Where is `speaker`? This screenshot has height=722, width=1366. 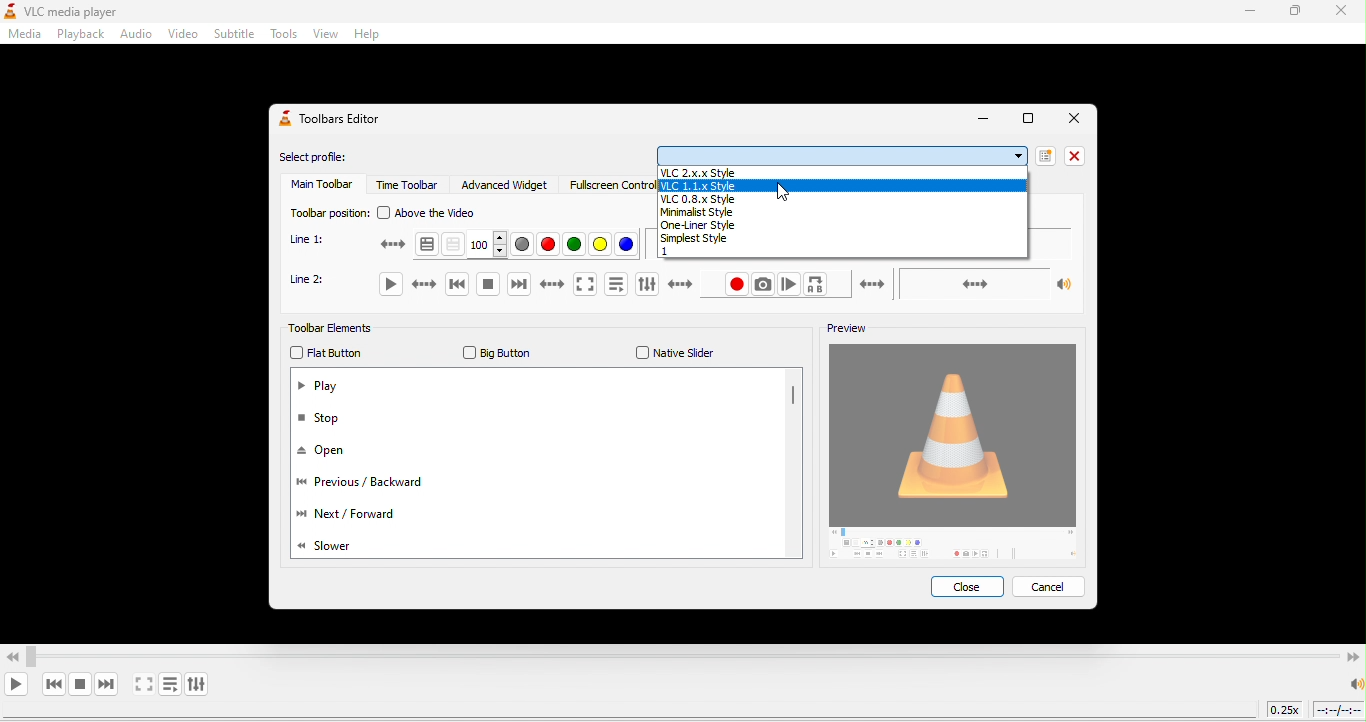 speaker is located at coordinates (1354, 684).